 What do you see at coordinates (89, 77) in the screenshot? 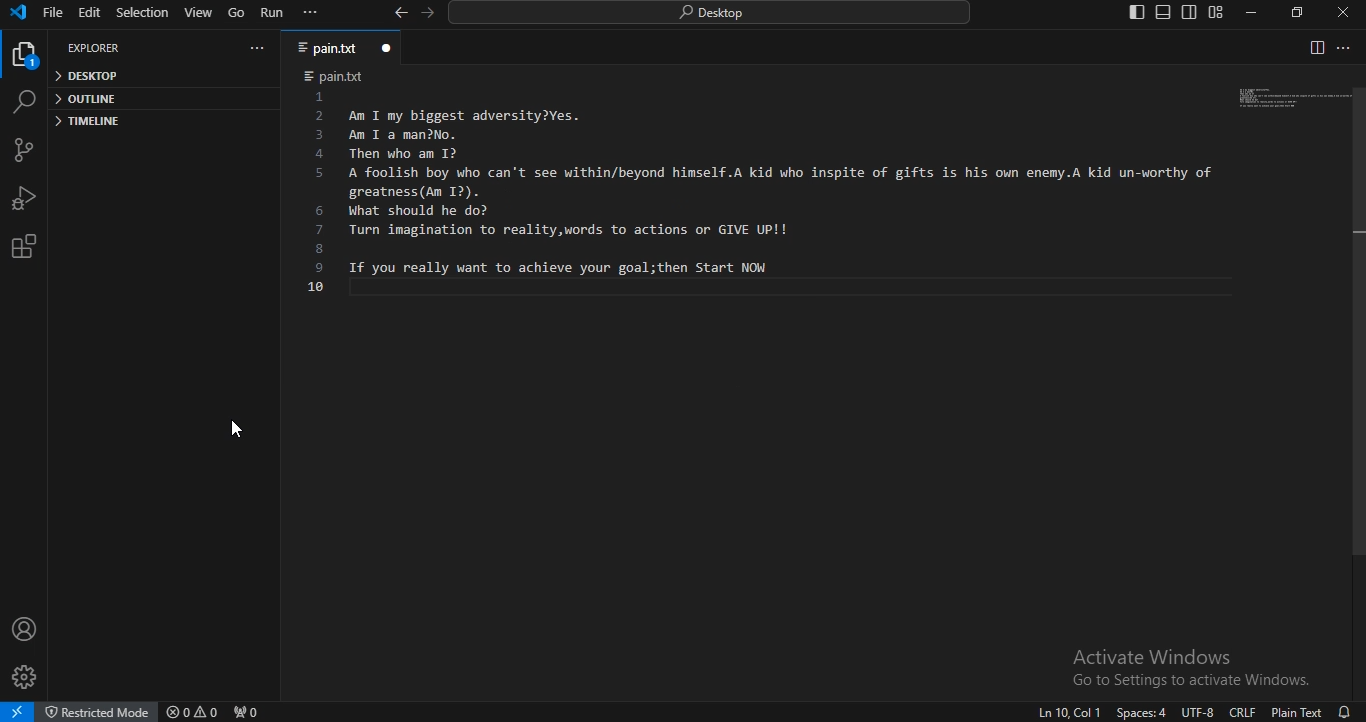
I see `desktop` at bounding box center [89, 77].